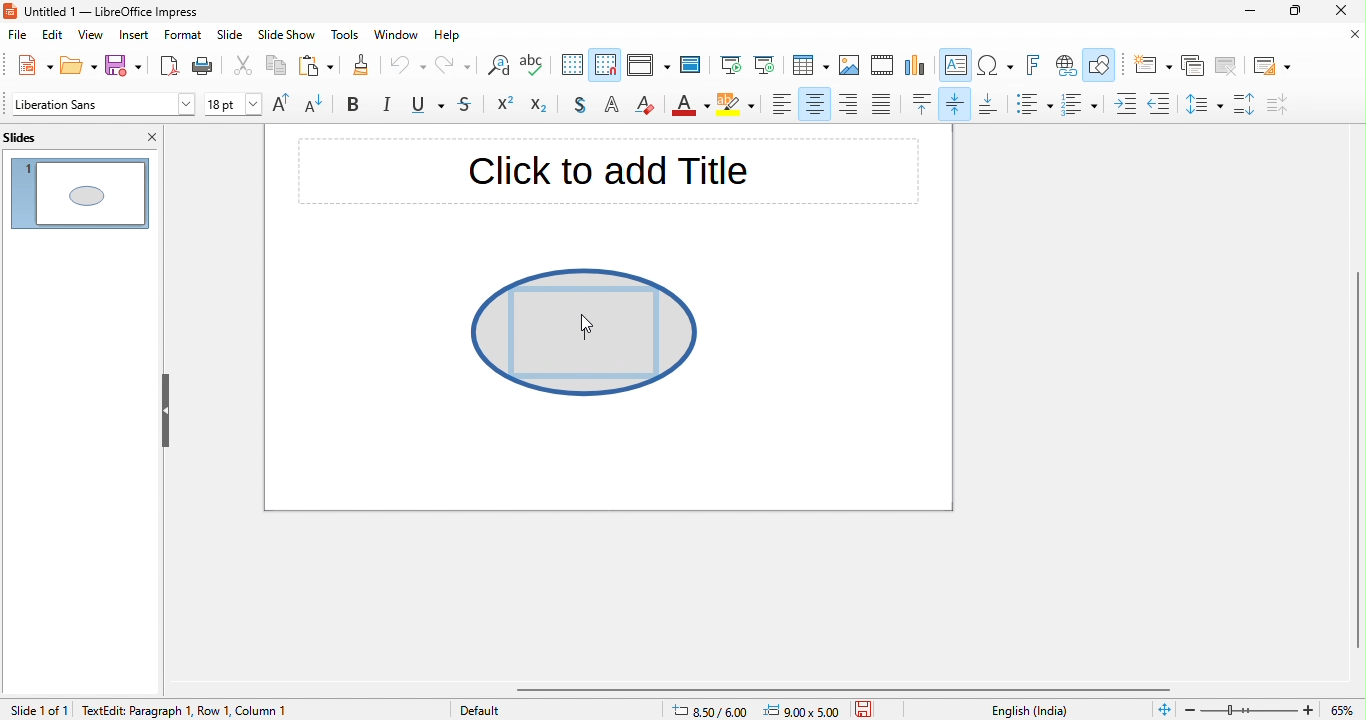  What do you see at coordinates (321, 106) in the screenshot?
I see `decrease font size` at bounding box center [321, 106].